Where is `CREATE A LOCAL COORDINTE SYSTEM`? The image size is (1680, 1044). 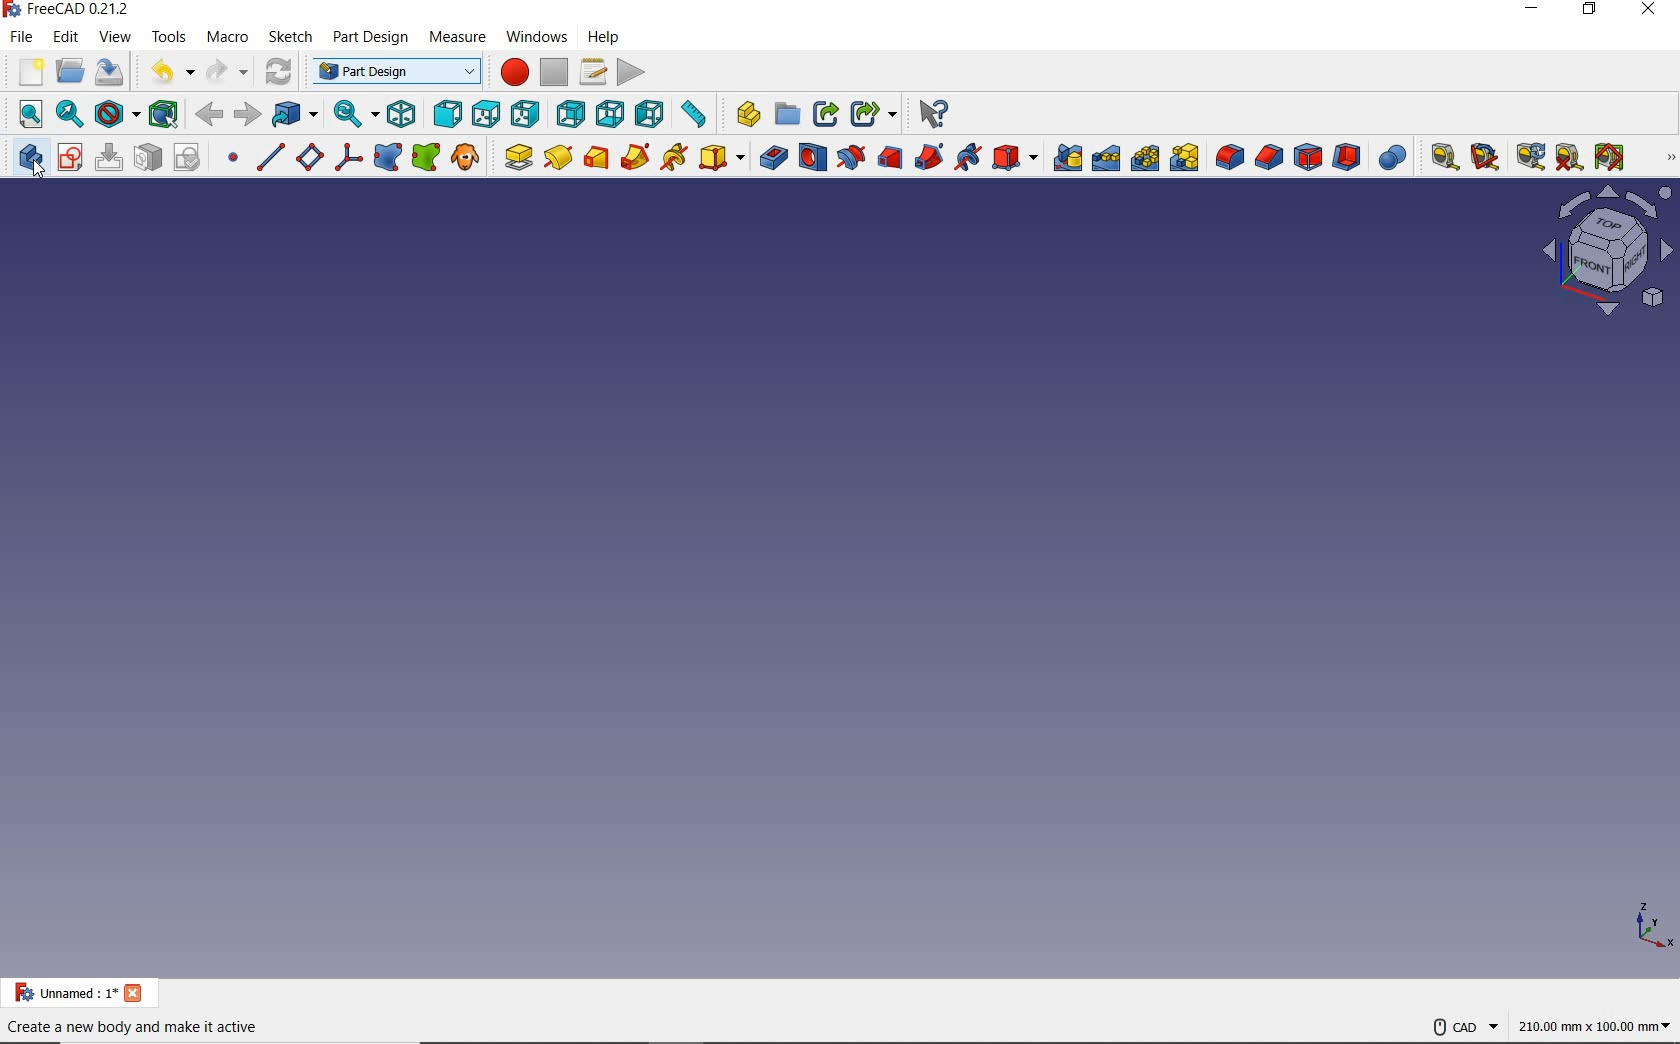 CREATE A LOCAL COORDINTE SYSTEM is located at coordinates (348, 156).